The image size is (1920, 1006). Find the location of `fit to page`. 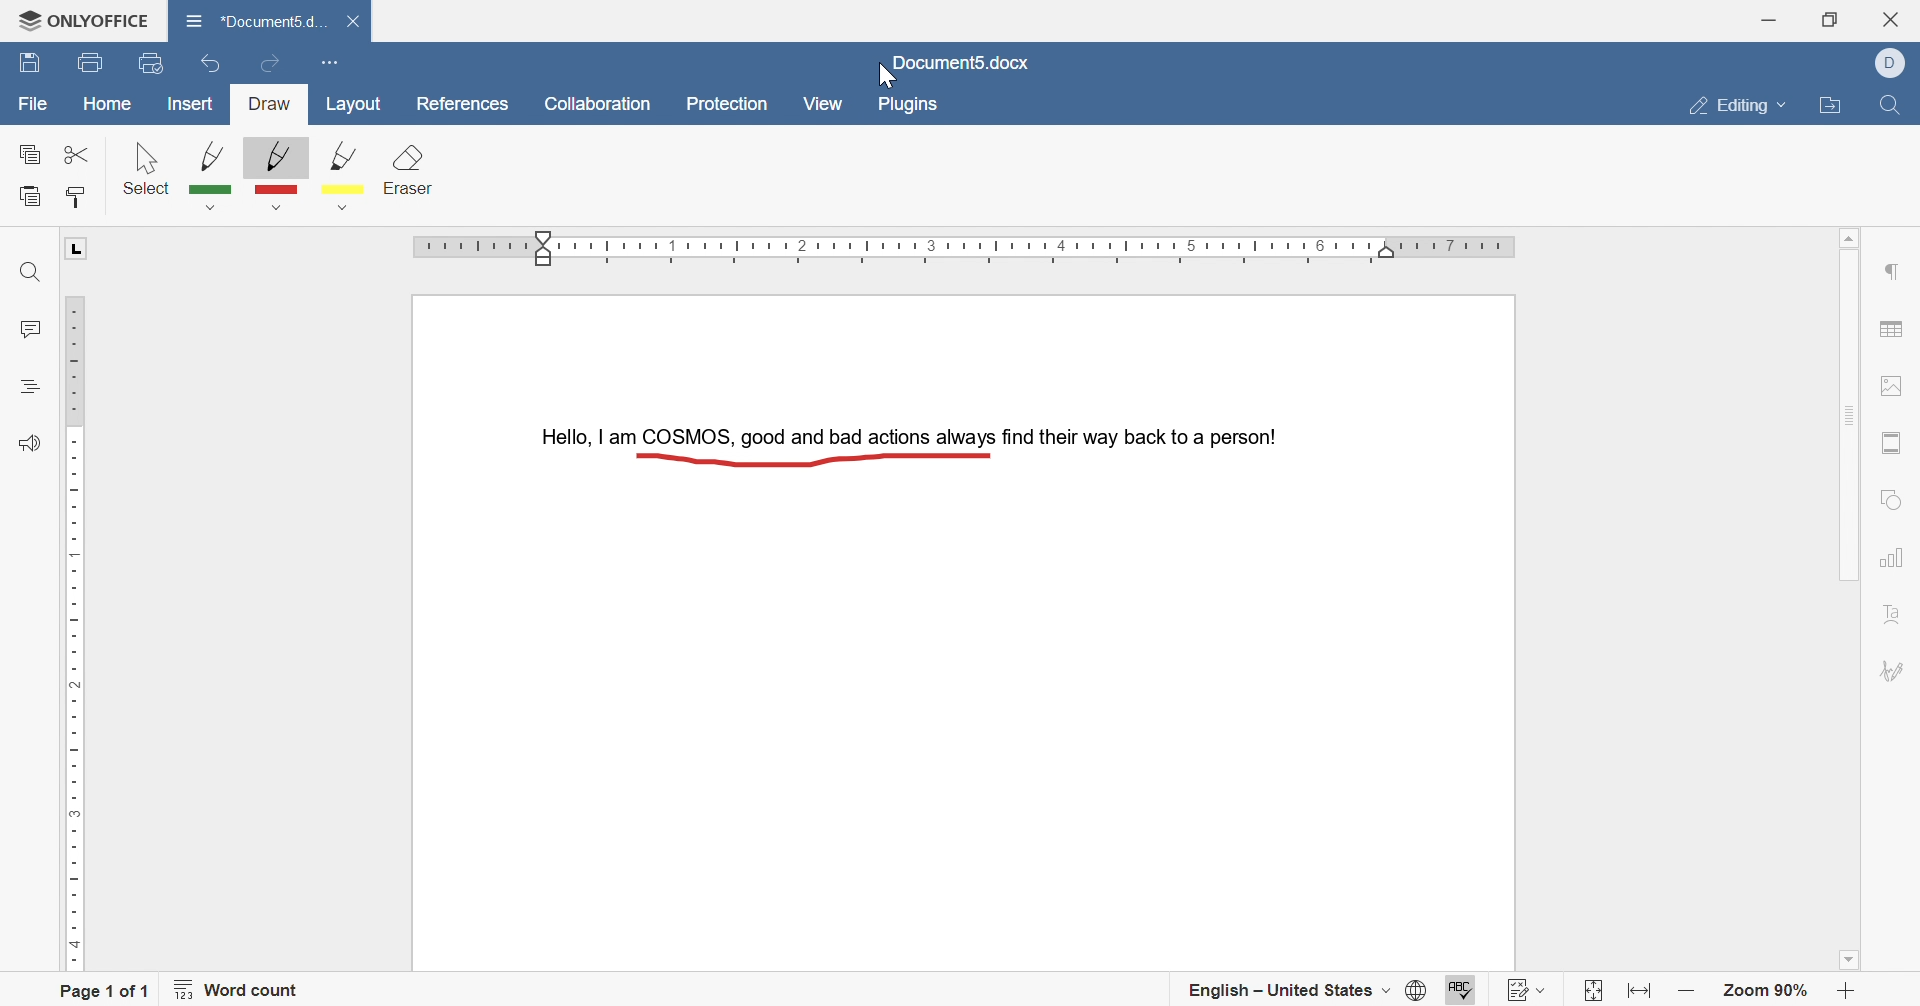

fit to page is located at coordinates (1588, 992).